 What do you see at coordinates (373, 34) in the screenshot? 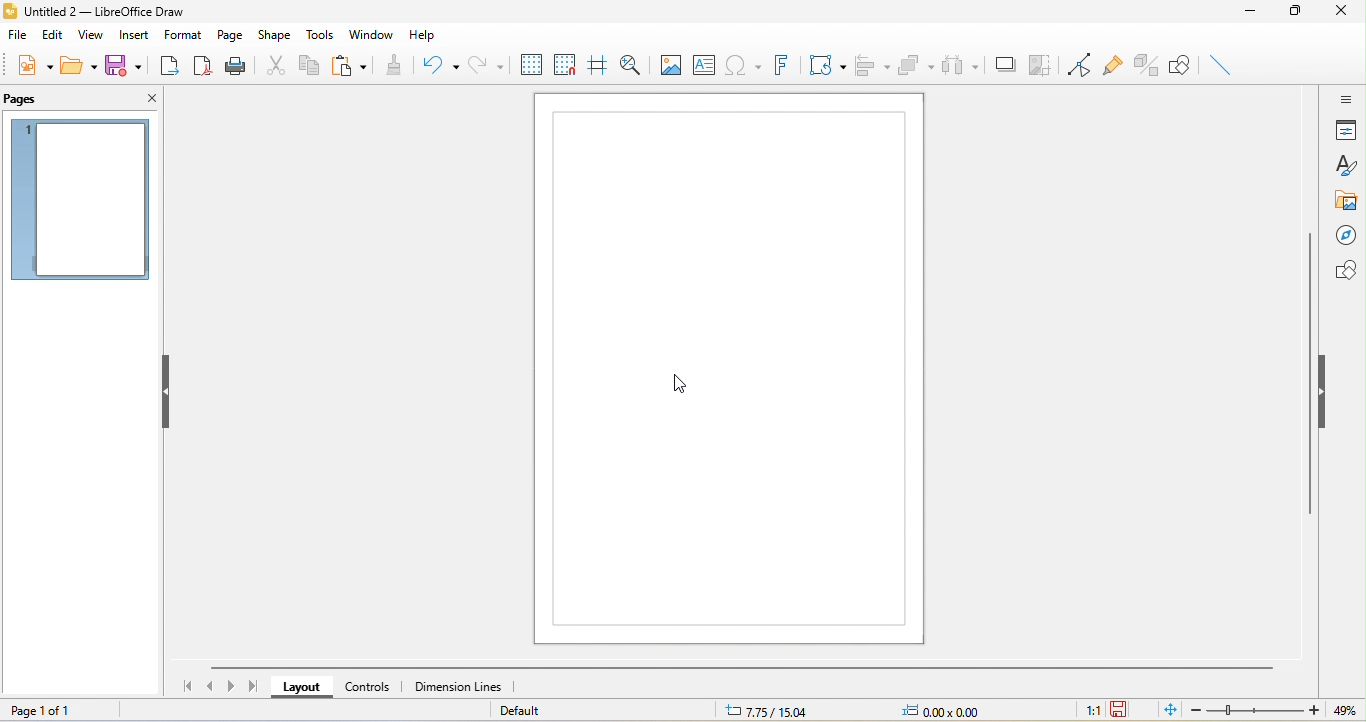
I see `window` at bounding box center [373, 34].